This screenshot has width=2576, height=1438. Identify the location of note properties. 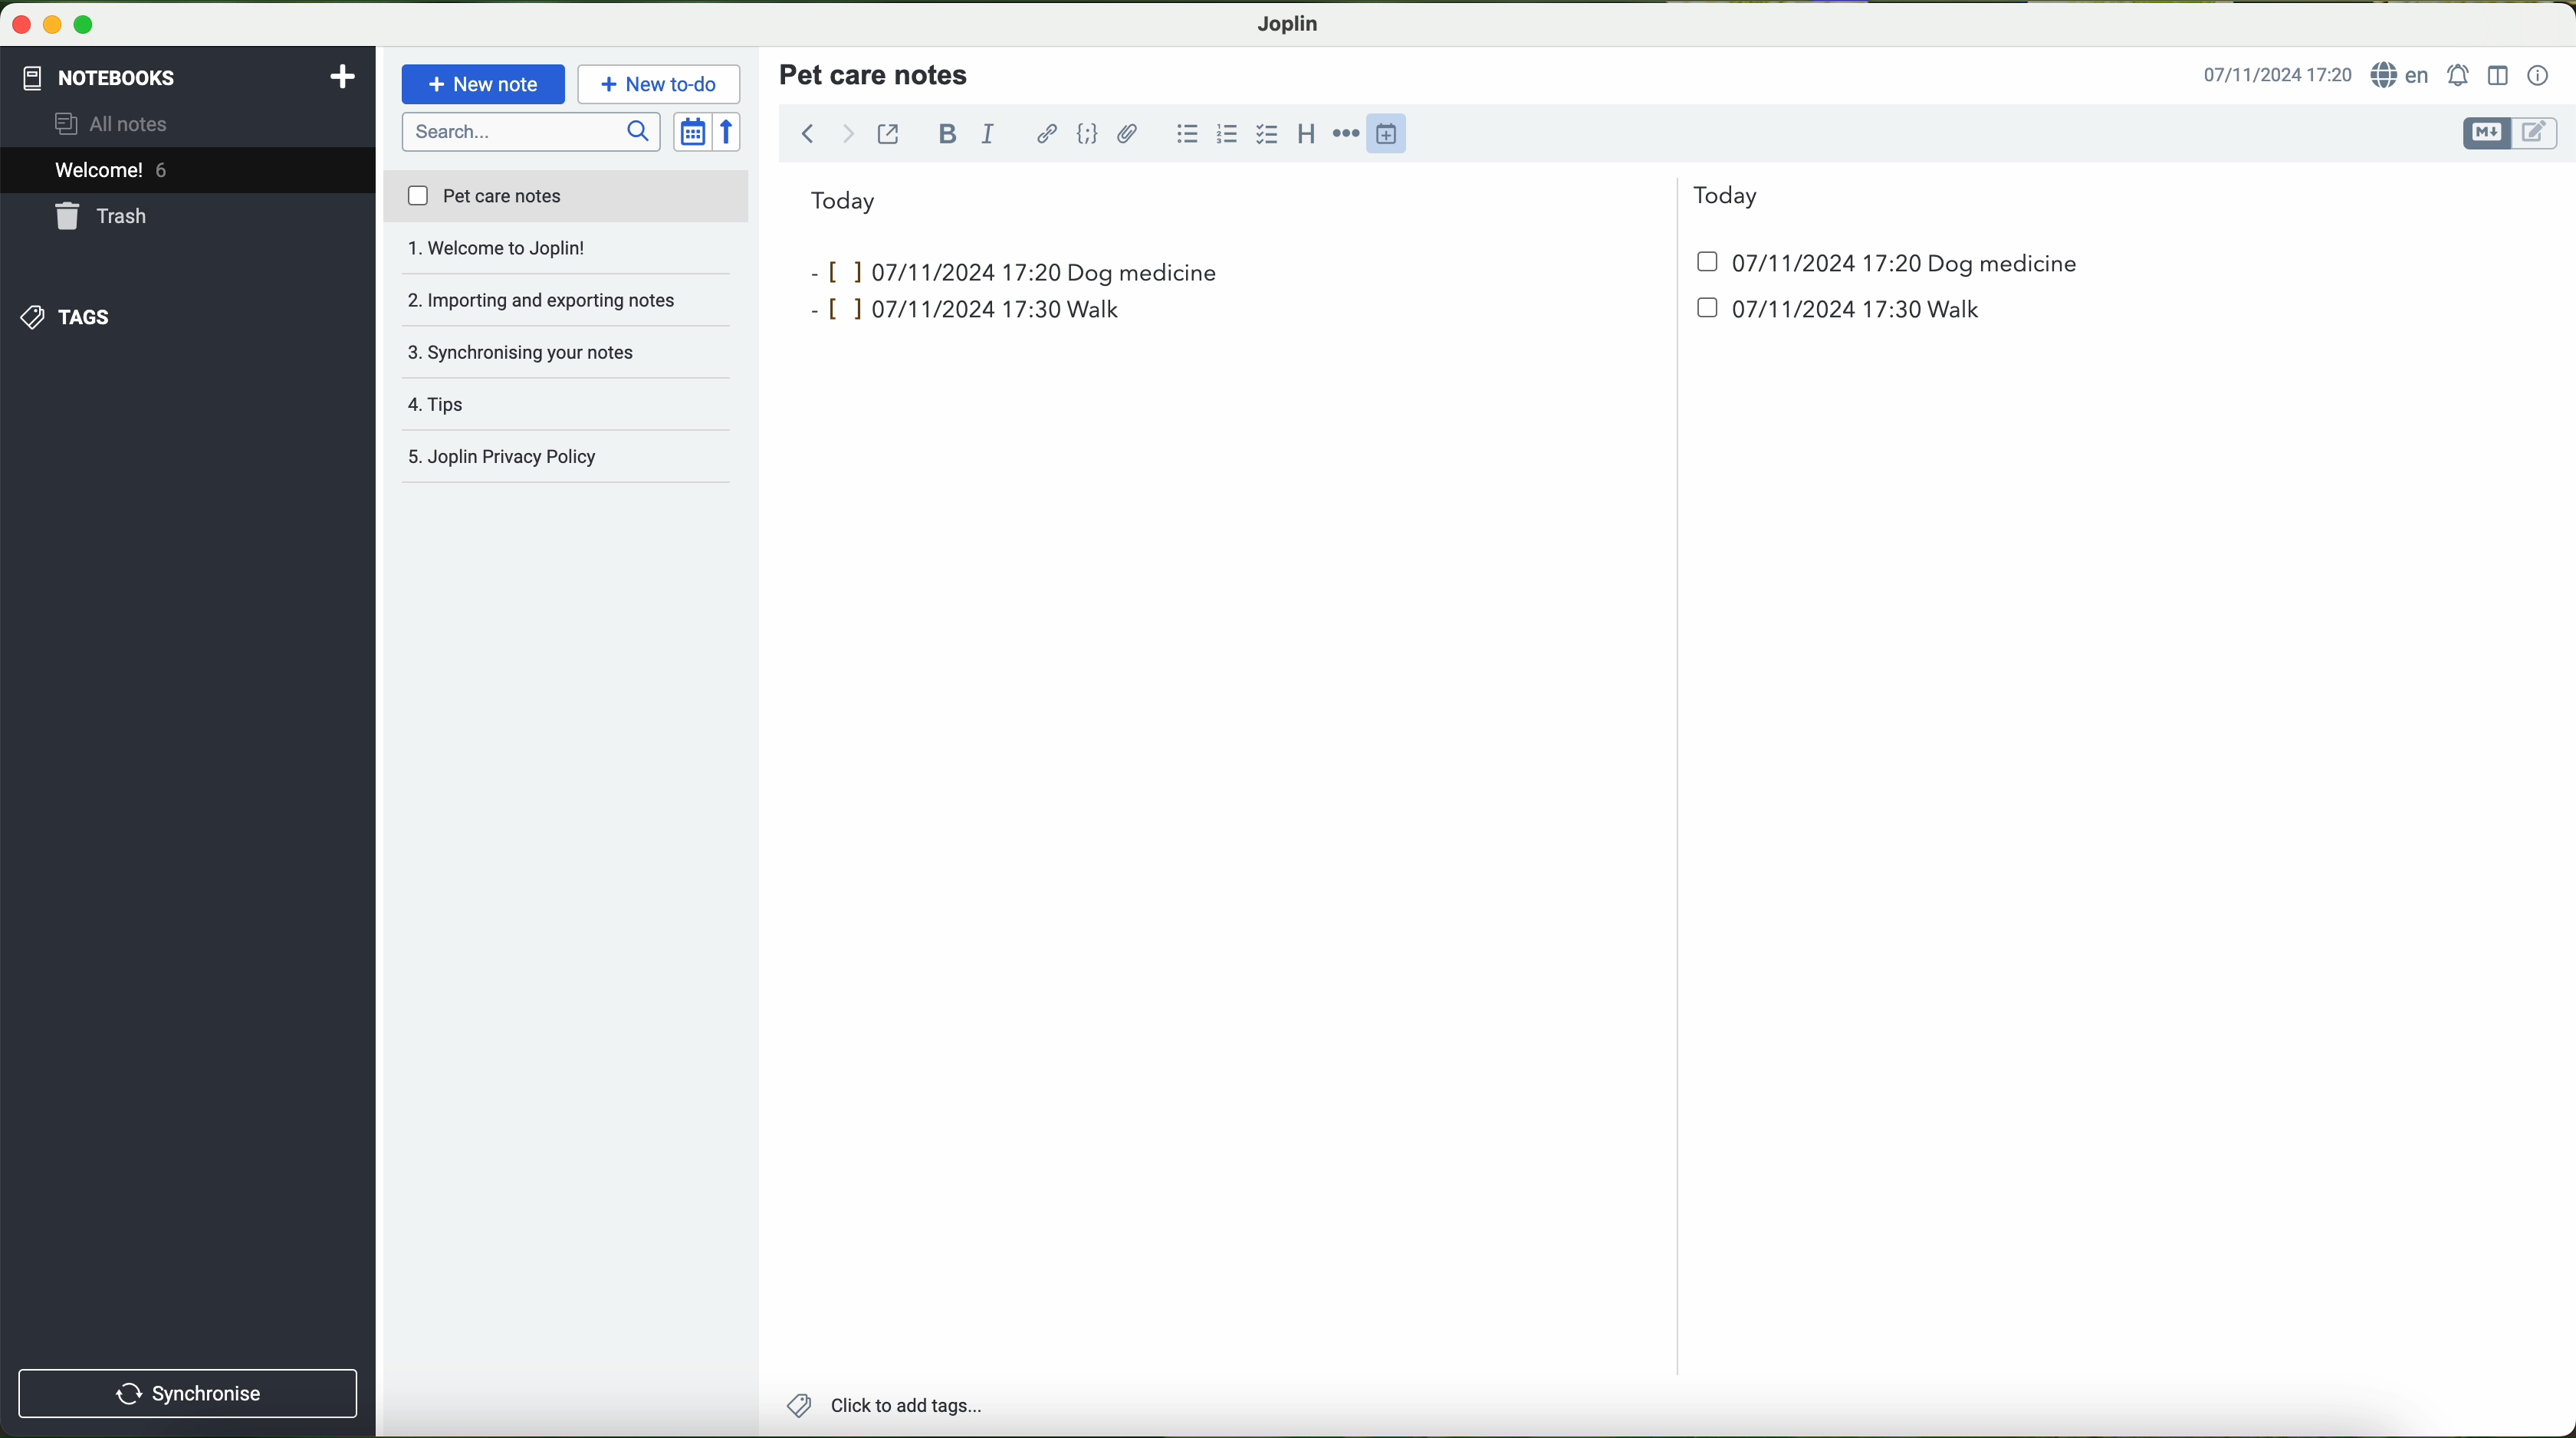
(2539, 76).